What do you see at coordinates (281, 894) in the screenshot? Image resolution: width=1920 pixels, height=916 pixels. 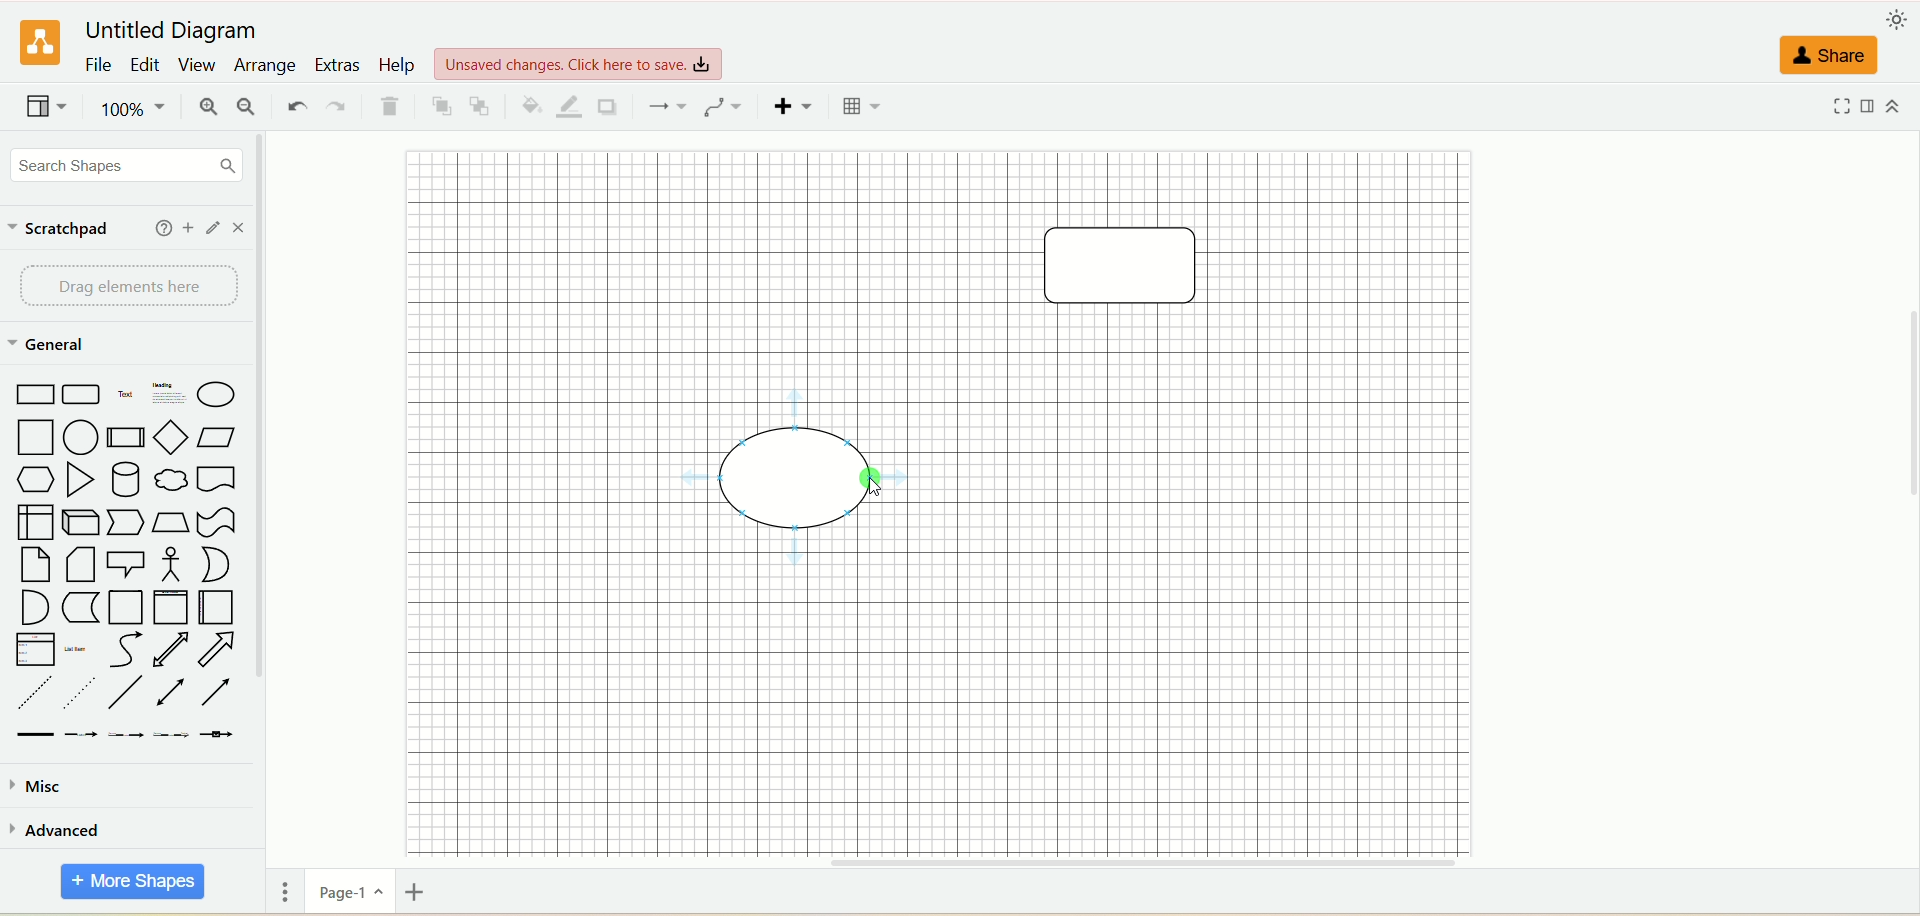 I see `pages` at bounding box center [281, 894].